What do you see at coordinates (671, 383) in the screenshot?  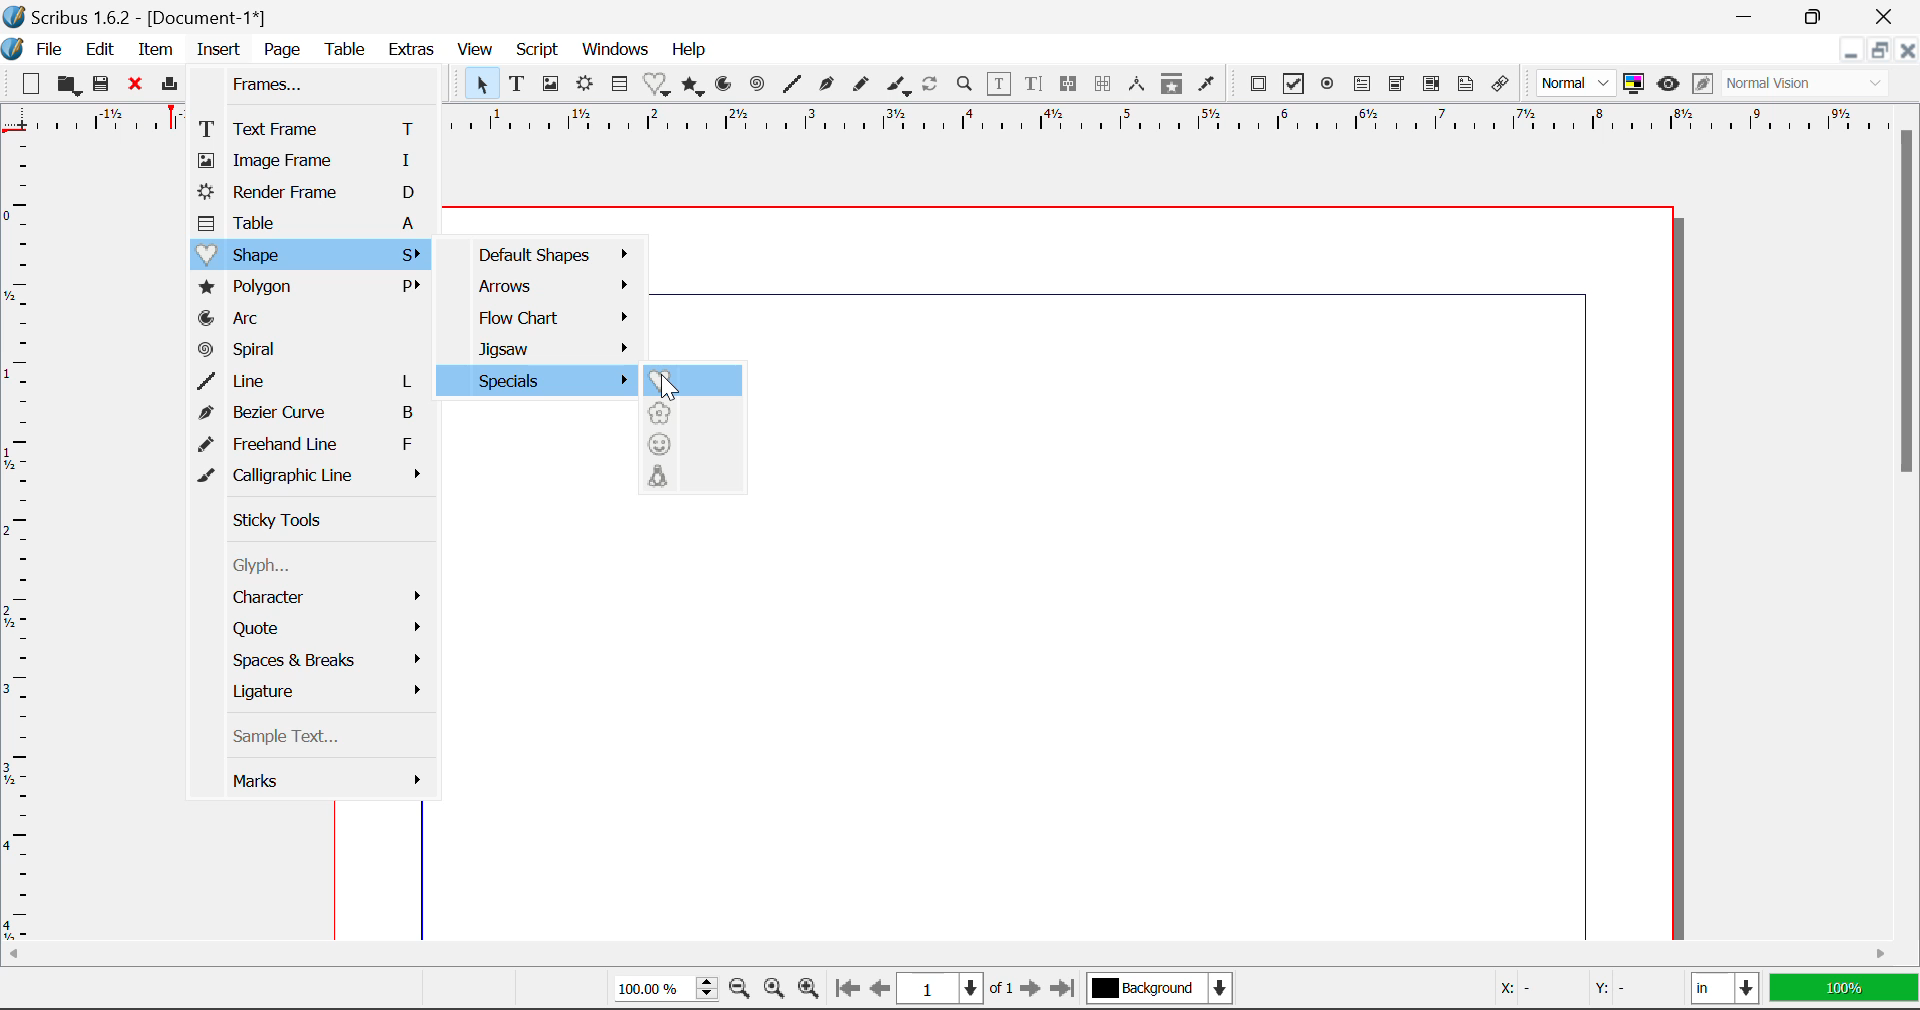 I see `Cursor ` at bounding box center [671, 383].